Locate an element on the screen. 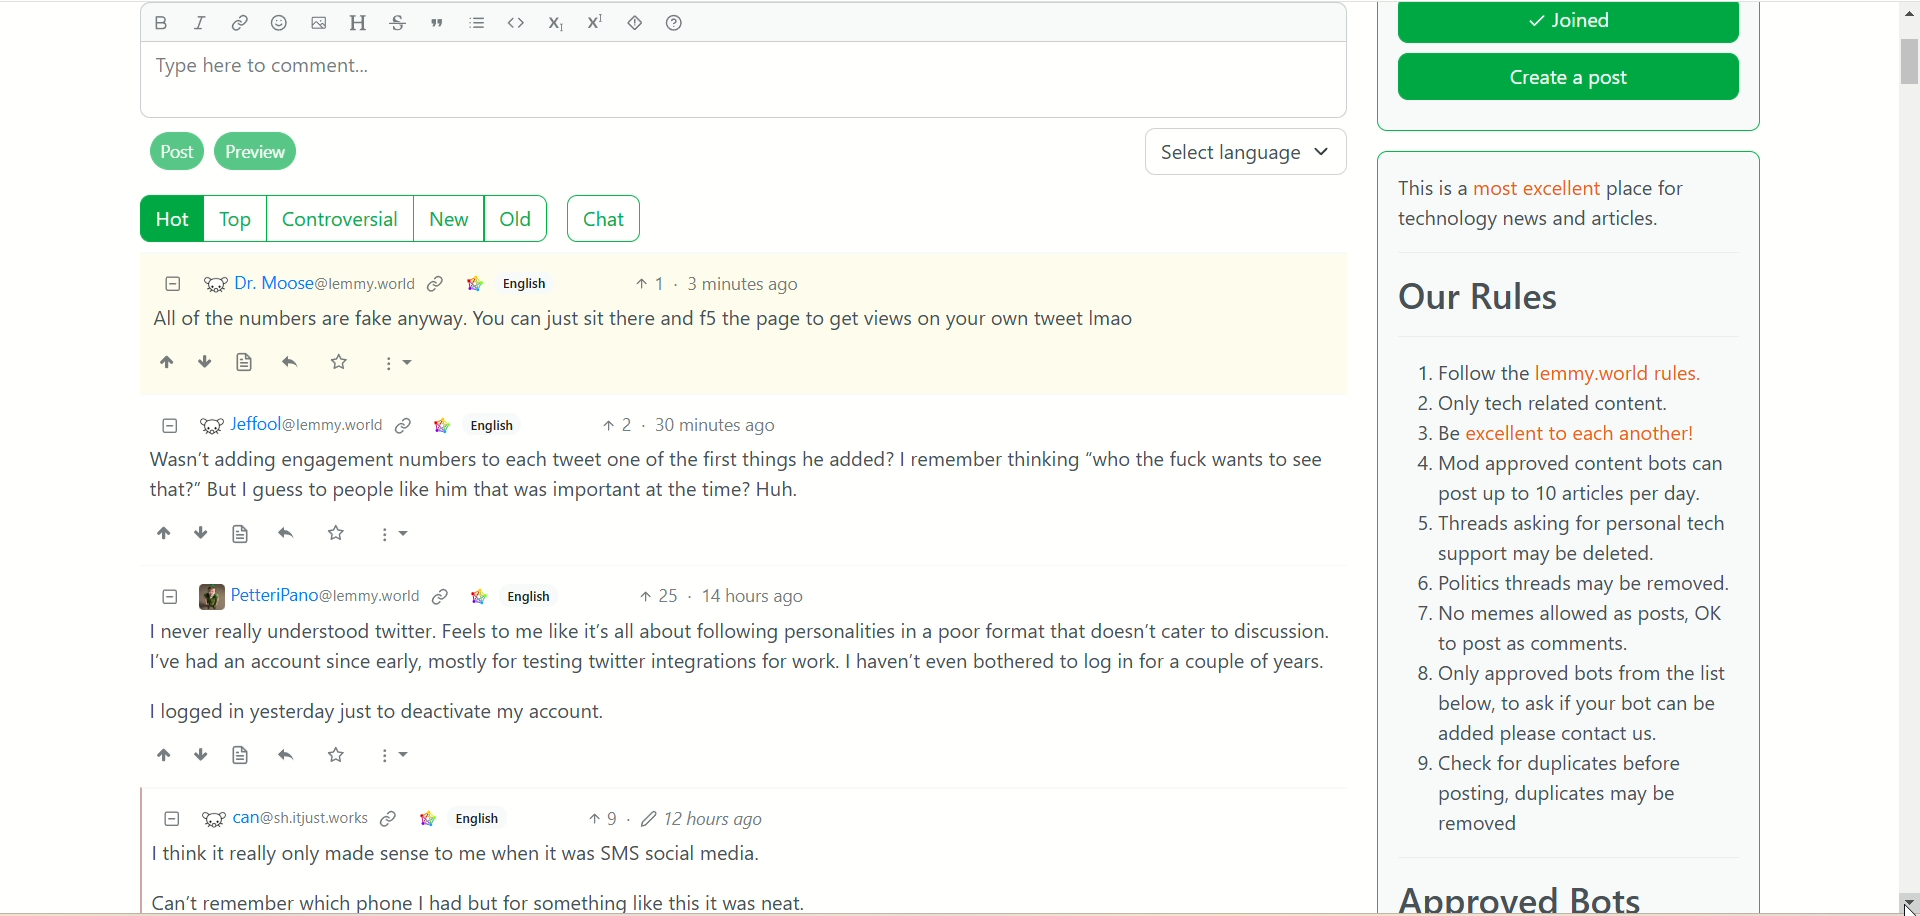 The height and width of the screenshot is (916, 1920). Collapse is located at coordinates (171, 597).